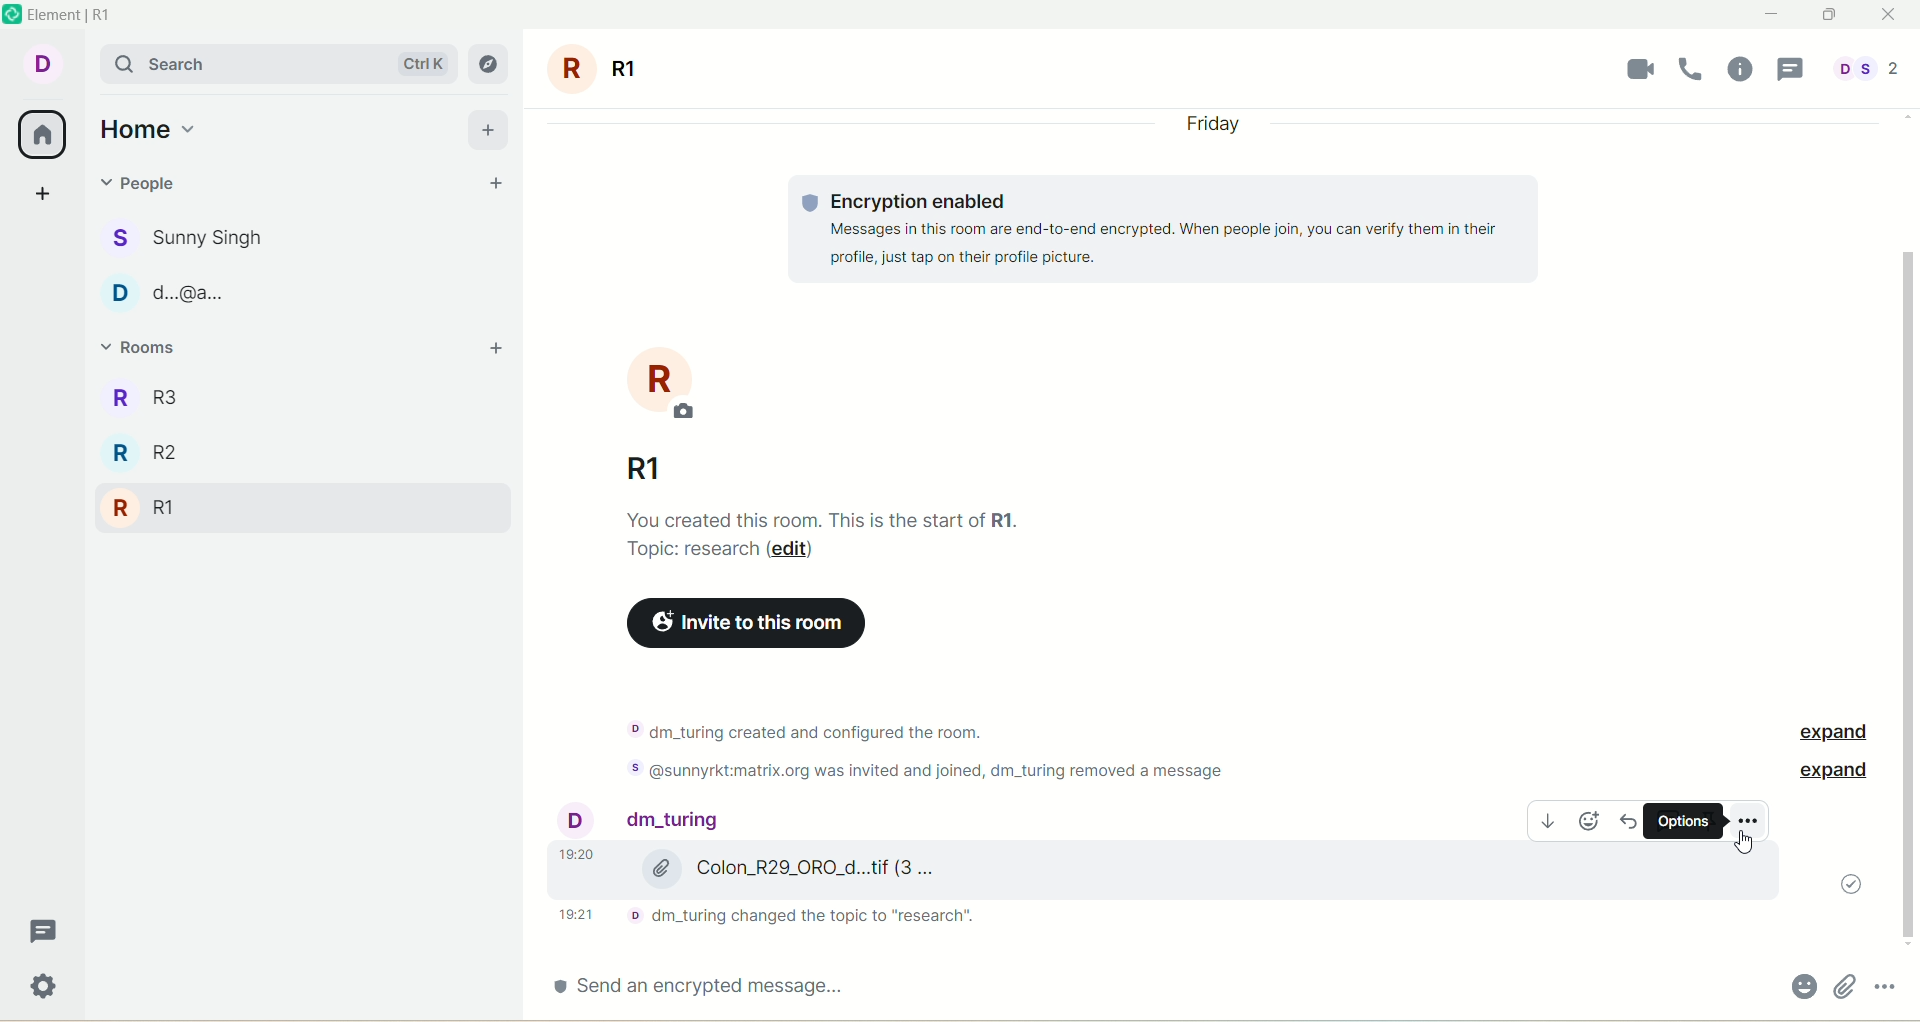  Describe the element at coordinates (151, 510) in the screenshot. I see `R1` at that location.